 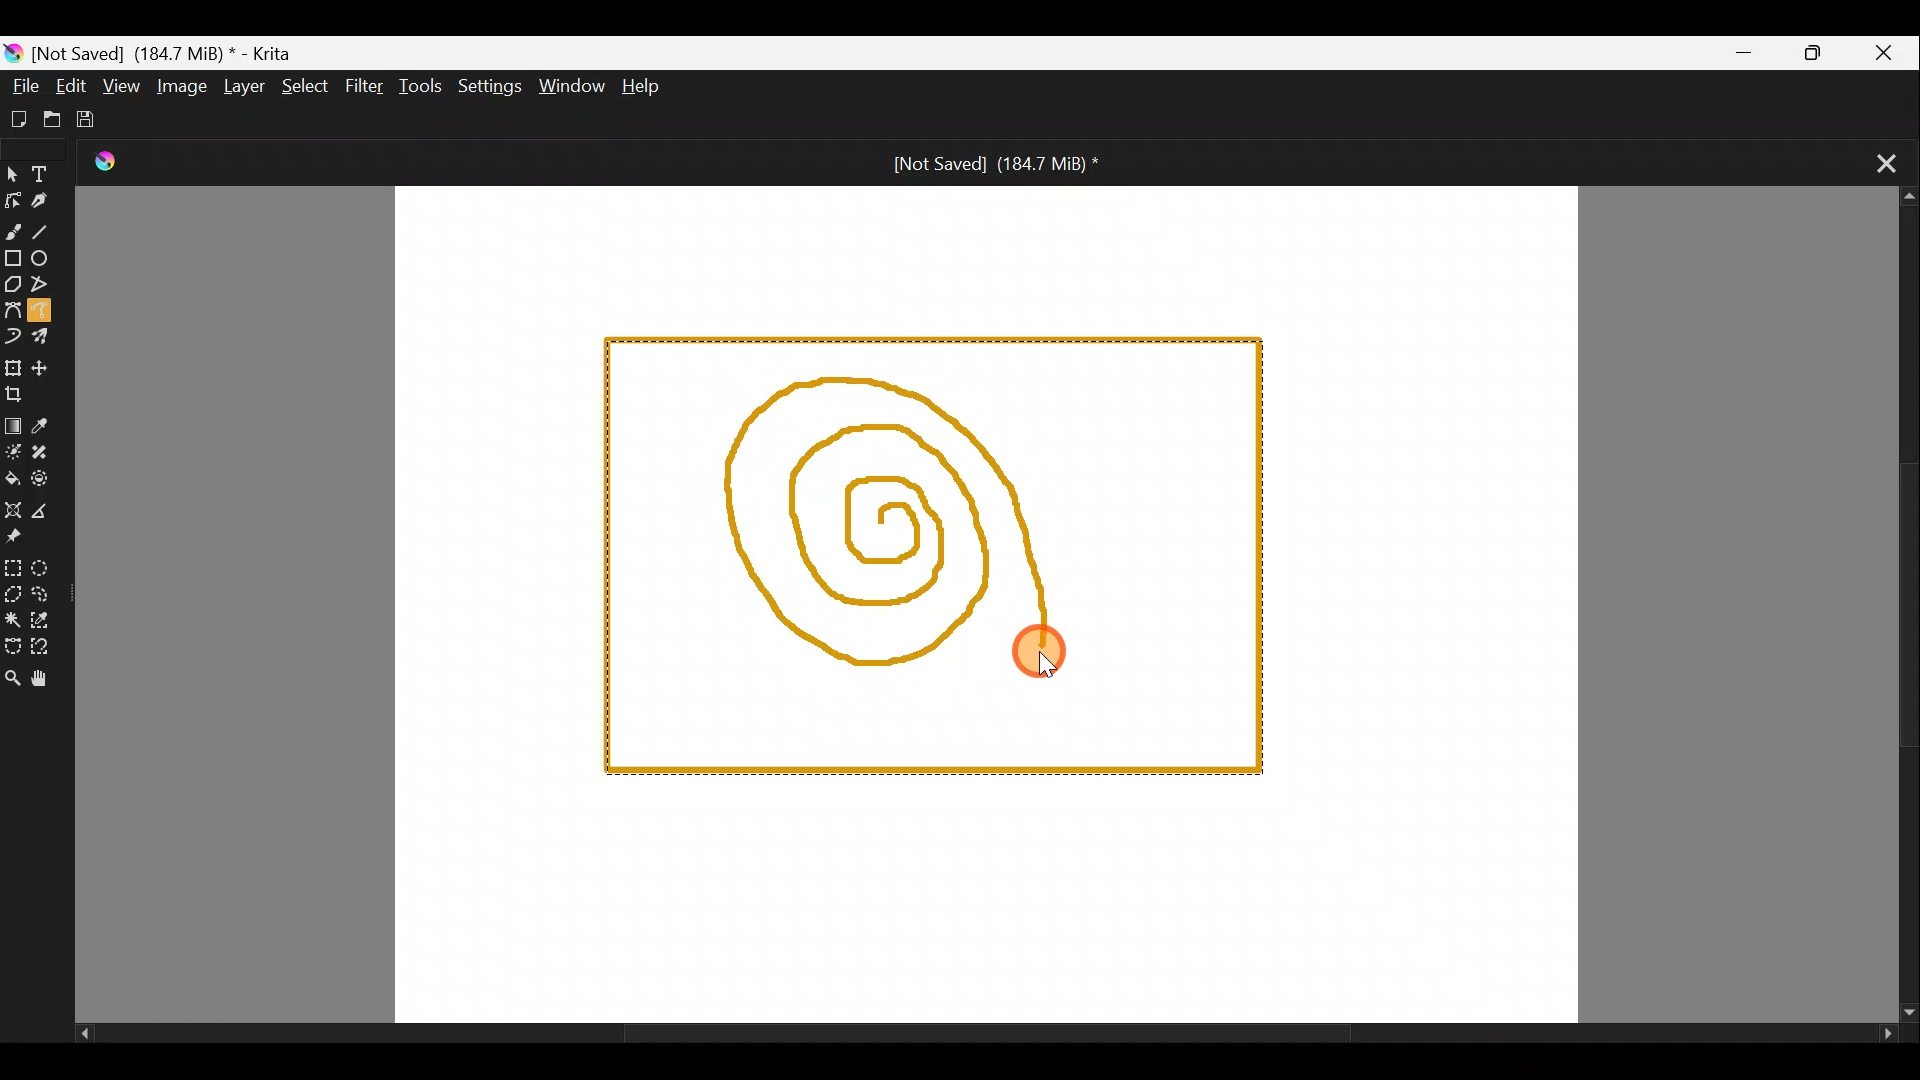 I want to click on Zoom tool, so click(x=12, y=678).